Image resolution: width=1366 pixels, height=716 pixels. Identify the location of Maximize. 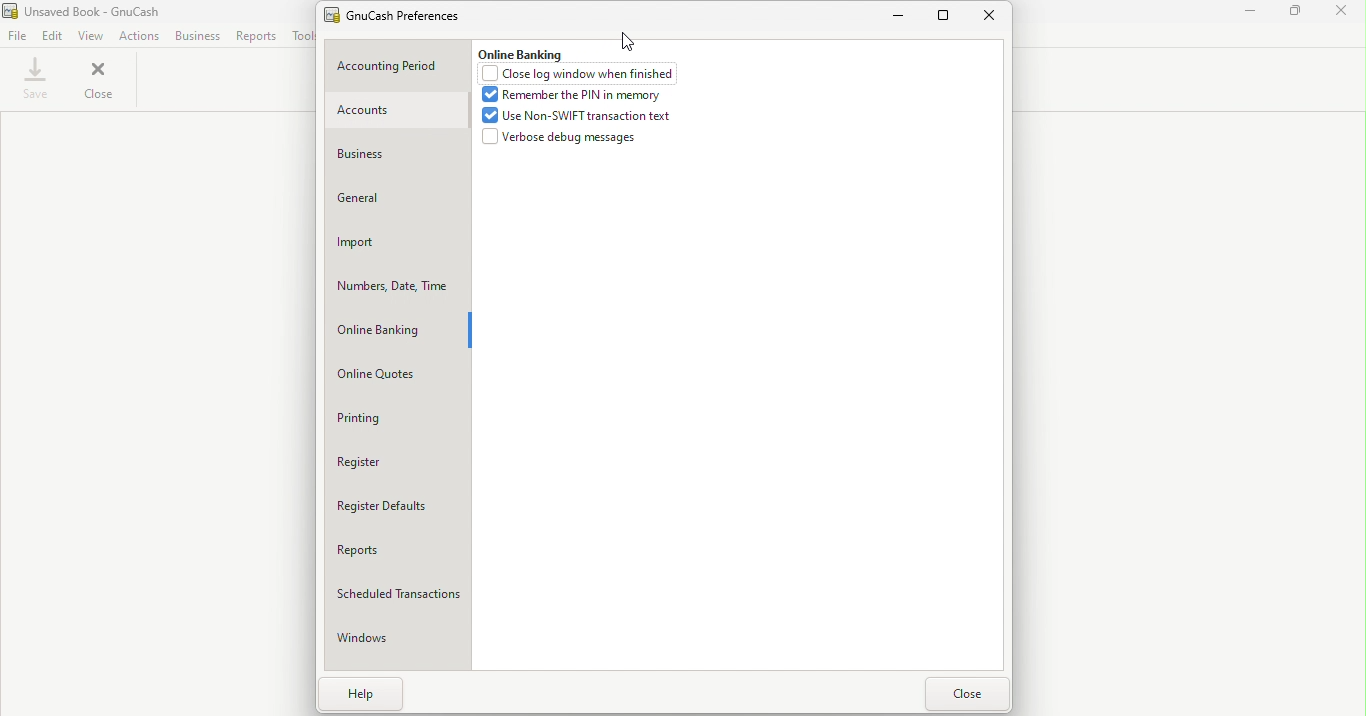
(1296, 13).